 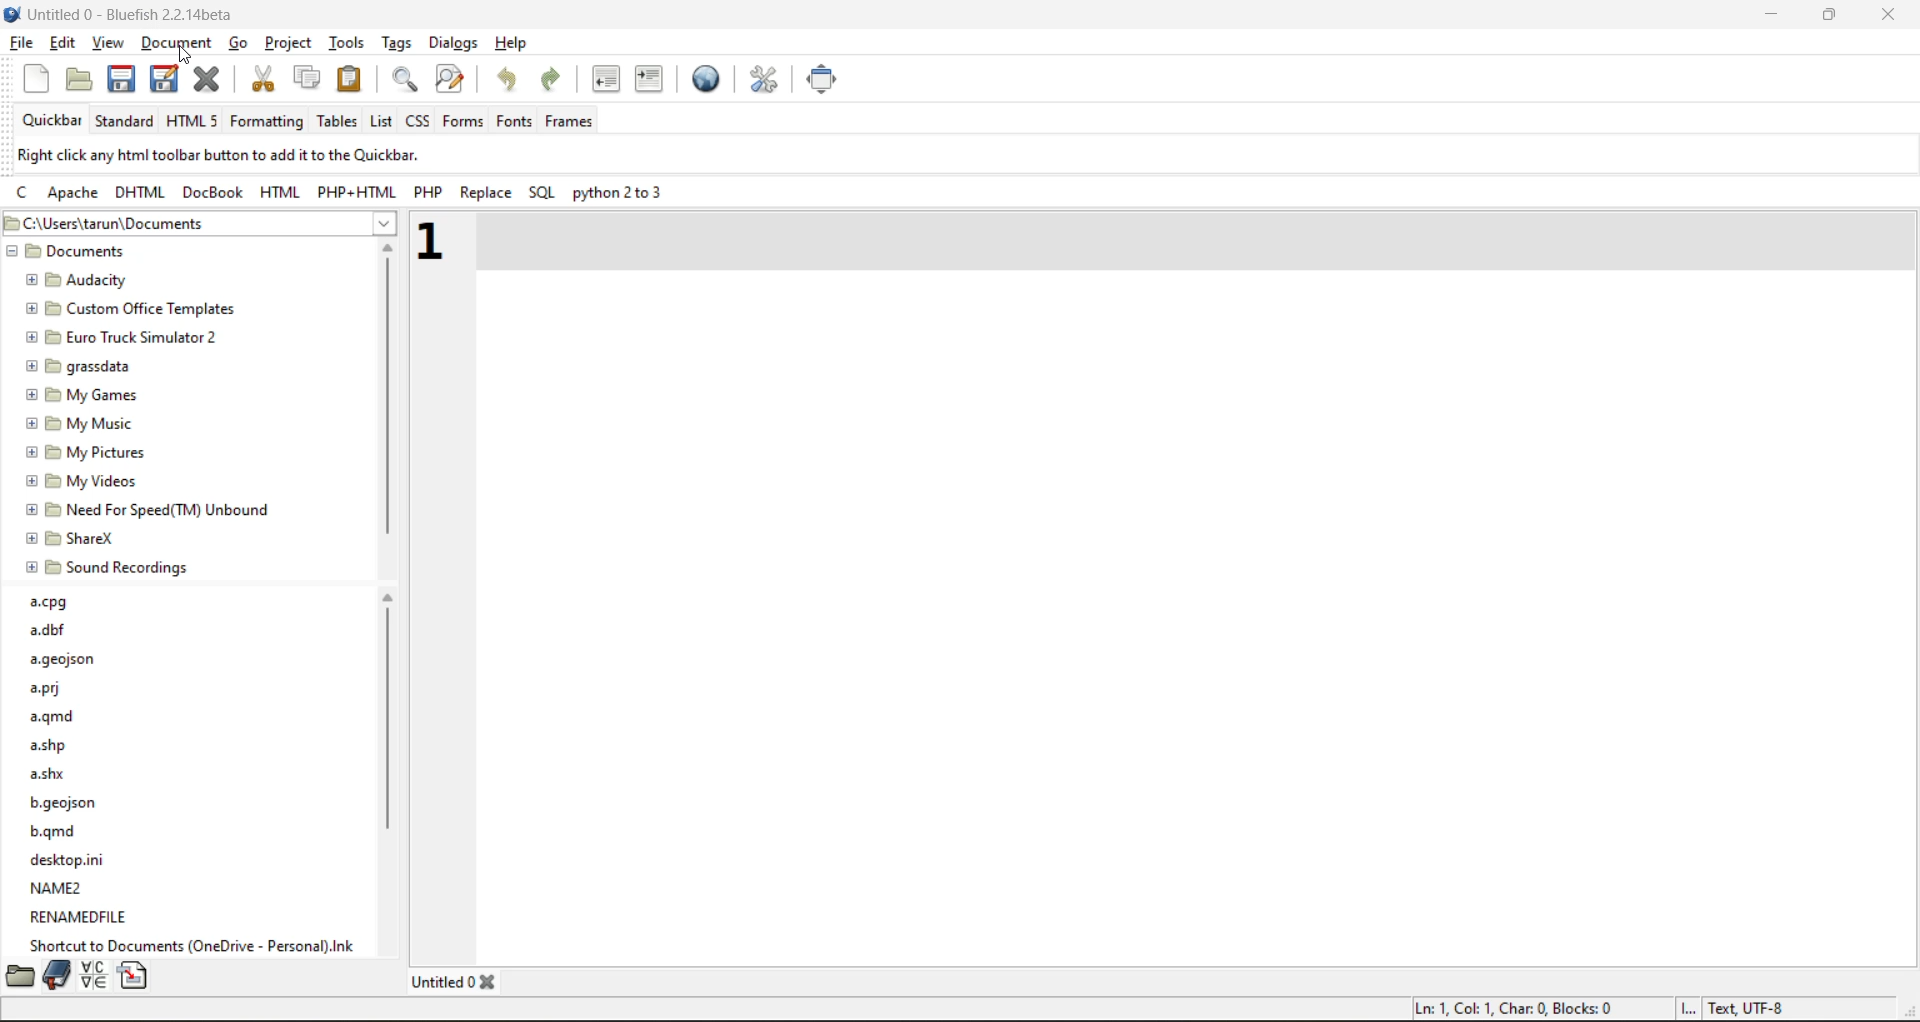 What do you see at coordinates (514, 122) in the screenshot?
I see `fonts` at bounding box center [514, 122].